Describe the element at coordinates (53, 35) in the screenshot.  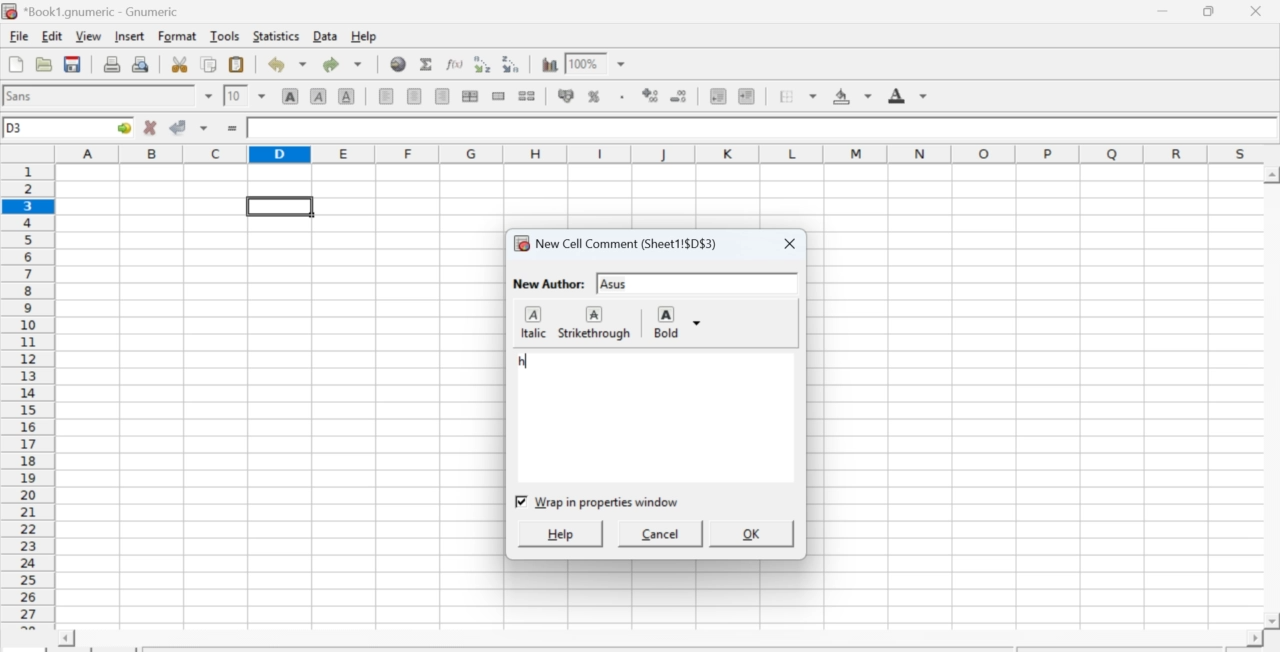
I see `Edit` at that location.